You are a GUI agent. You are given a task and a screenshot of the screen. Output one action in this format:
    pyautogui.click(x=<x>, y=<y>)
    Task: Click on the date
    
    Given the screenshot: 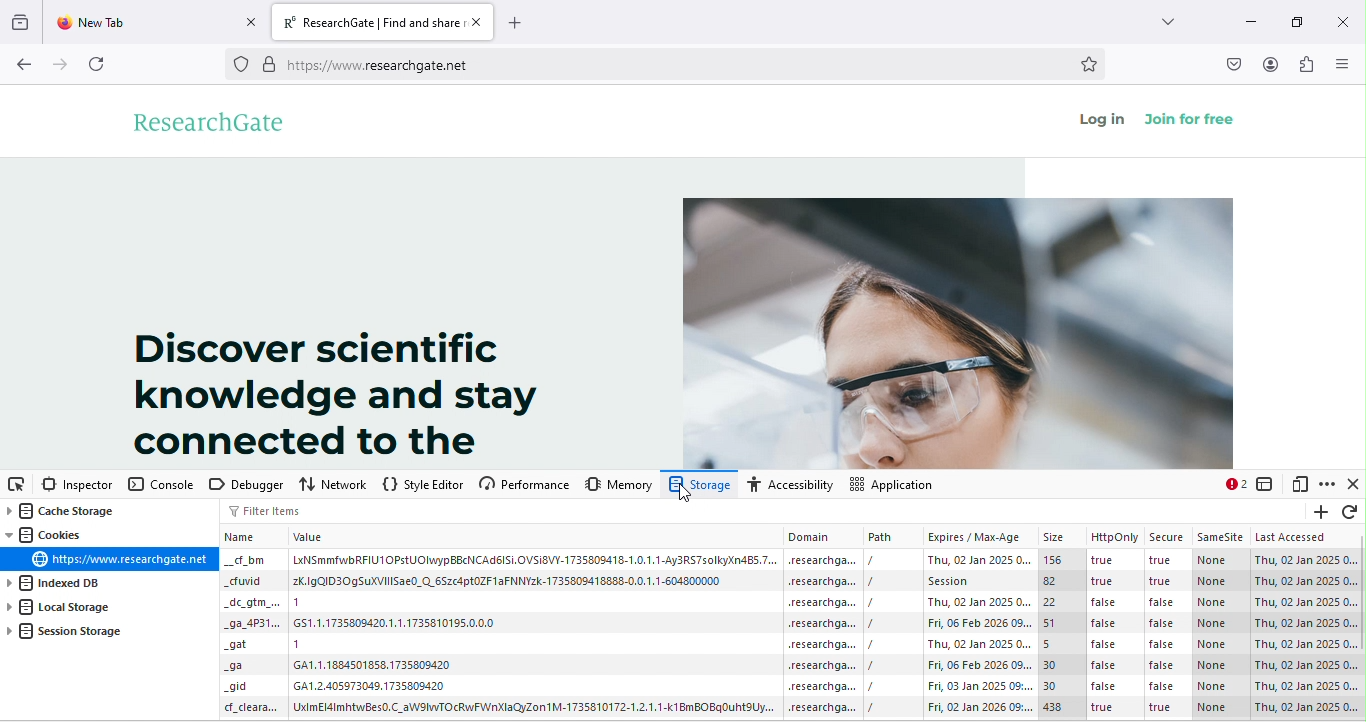 What is the action you would take?
    pyautogui.click(x=980, y=666)
    